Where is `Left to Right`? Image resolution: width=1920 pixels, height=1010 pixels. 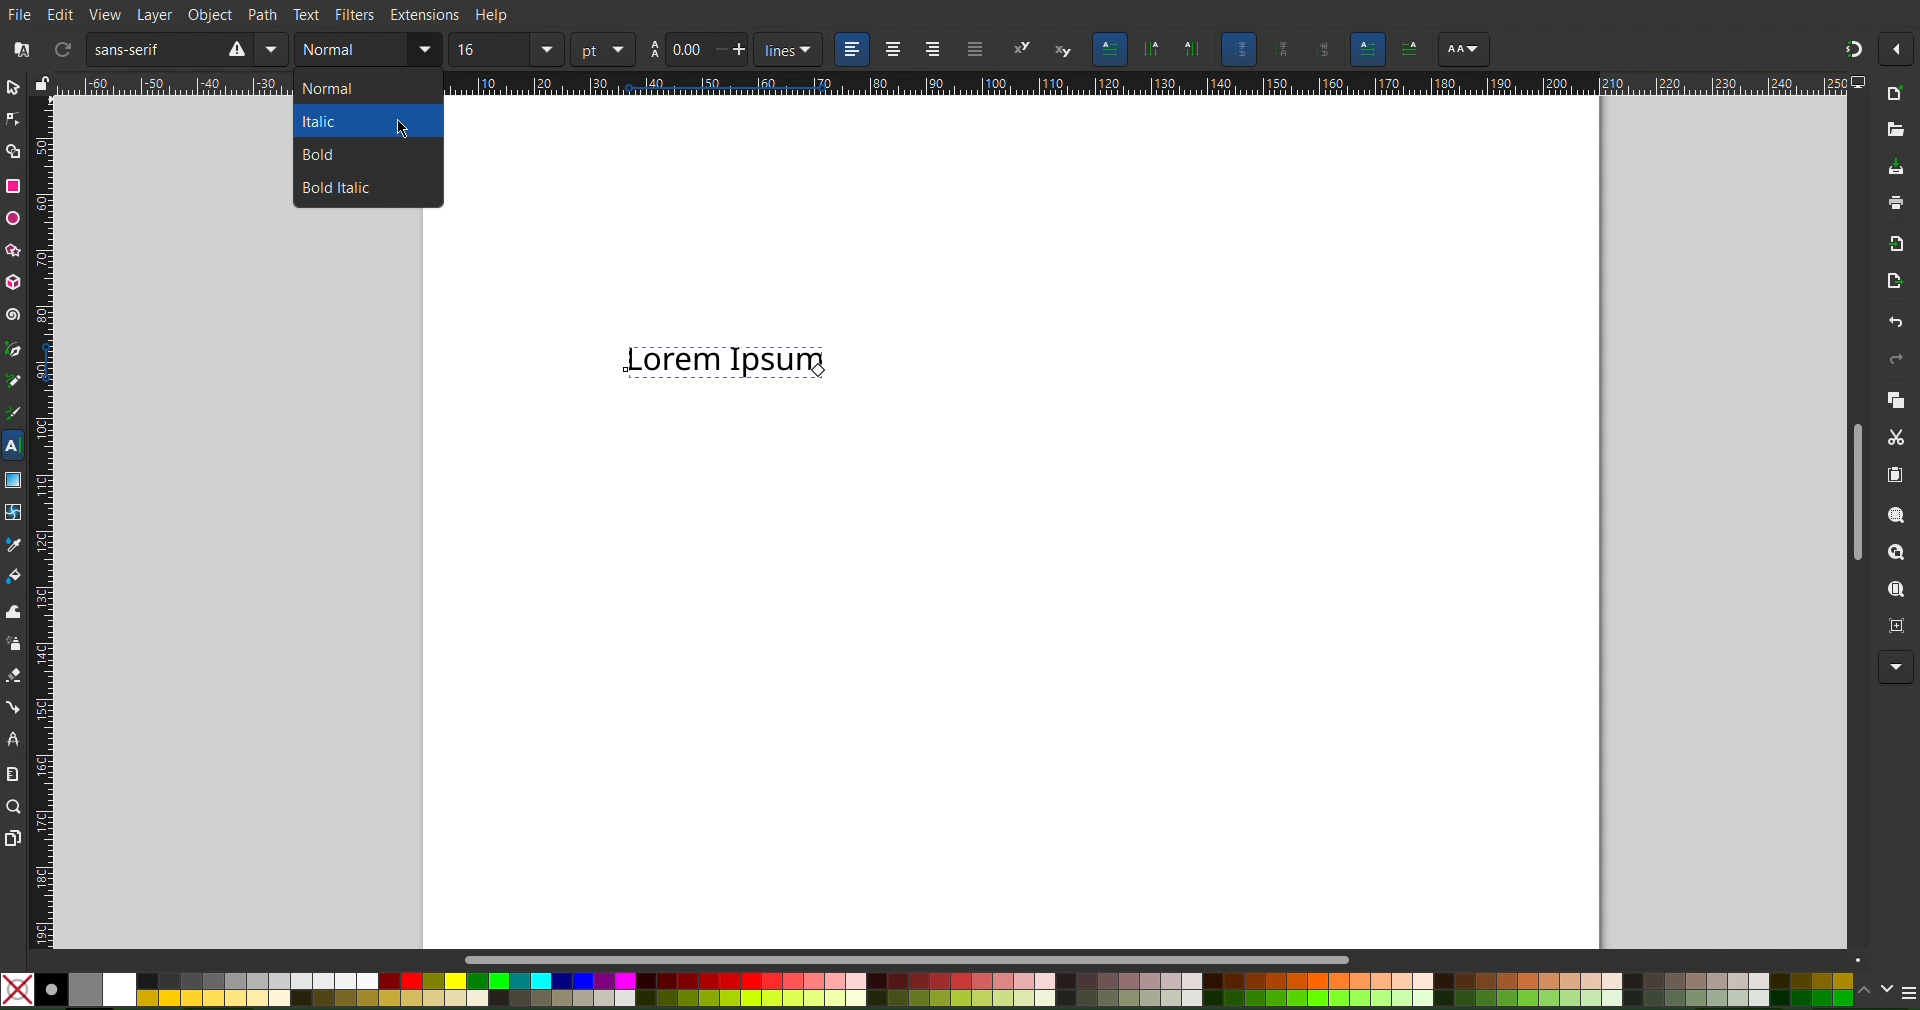 Left to Right is located at coordinates (1367, 49).